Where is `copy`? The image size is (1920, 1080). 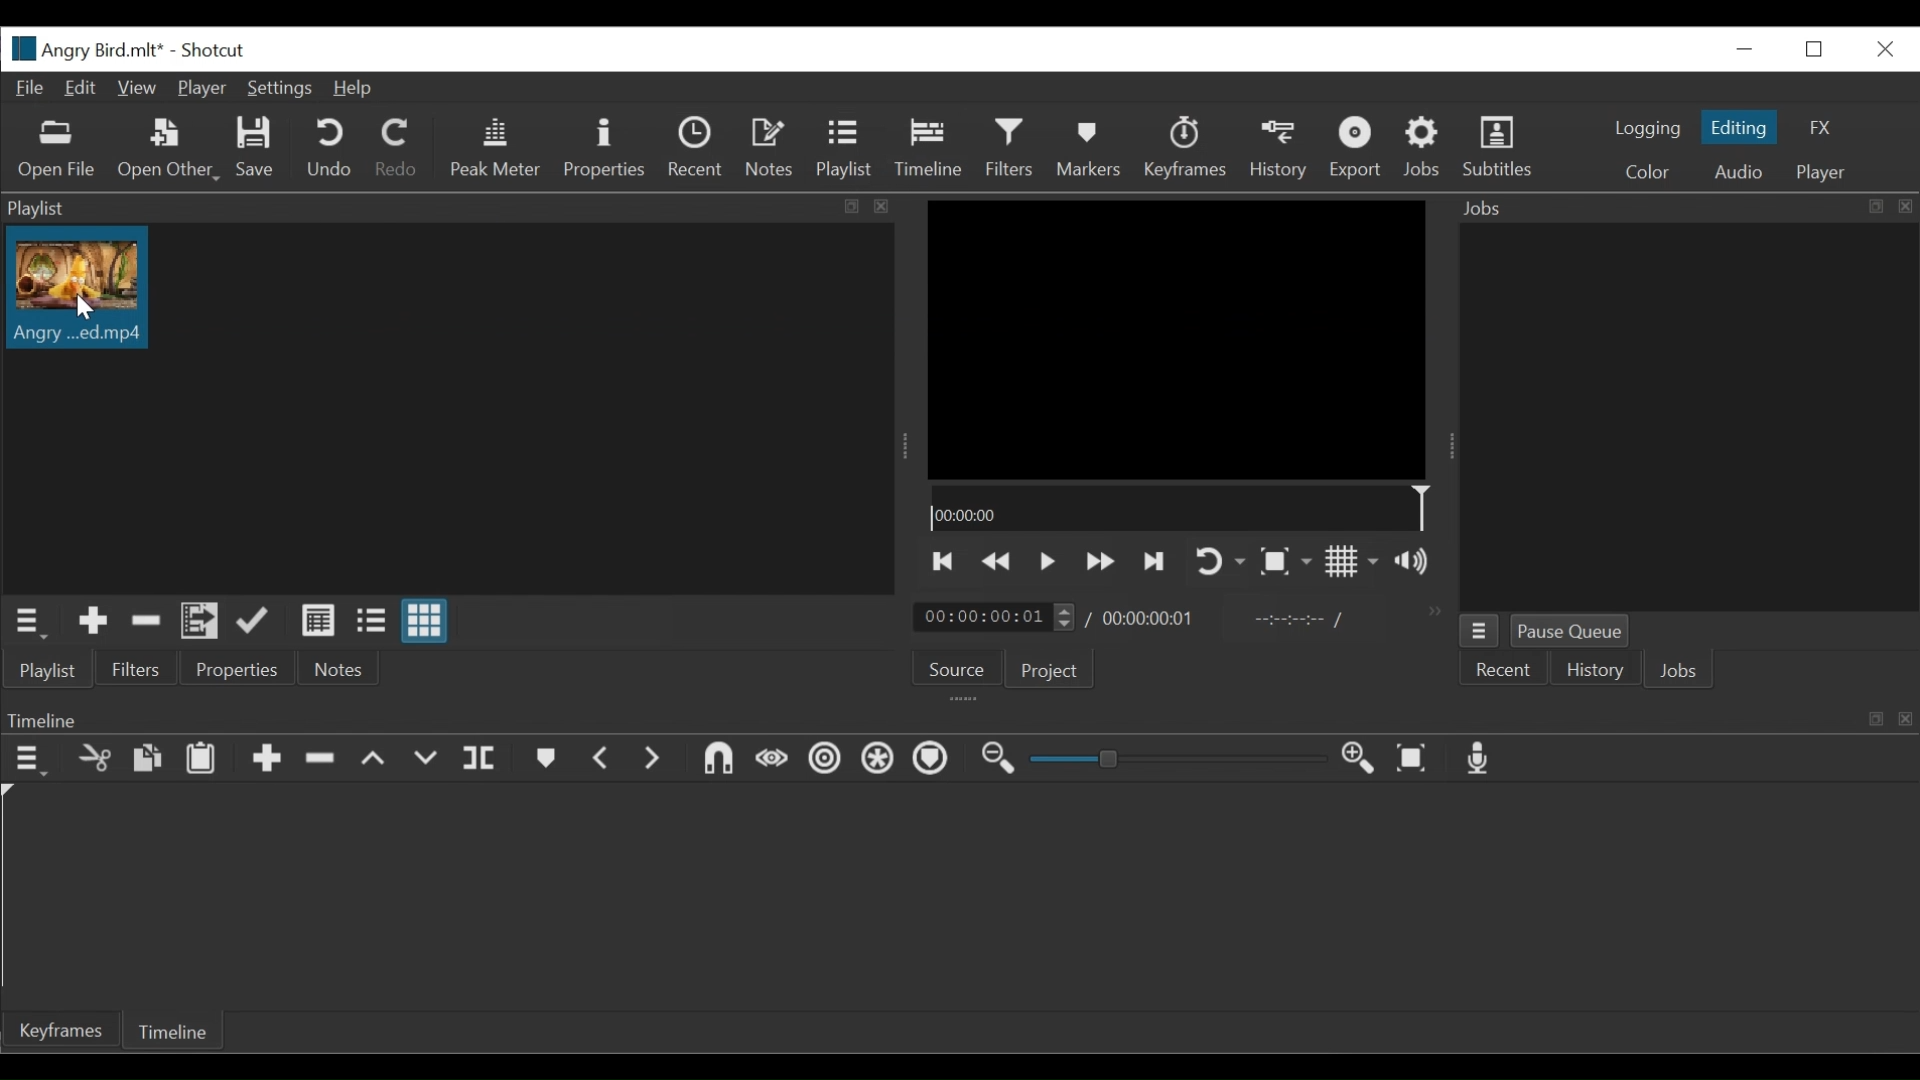
copy is located at coordinates (147, 759).